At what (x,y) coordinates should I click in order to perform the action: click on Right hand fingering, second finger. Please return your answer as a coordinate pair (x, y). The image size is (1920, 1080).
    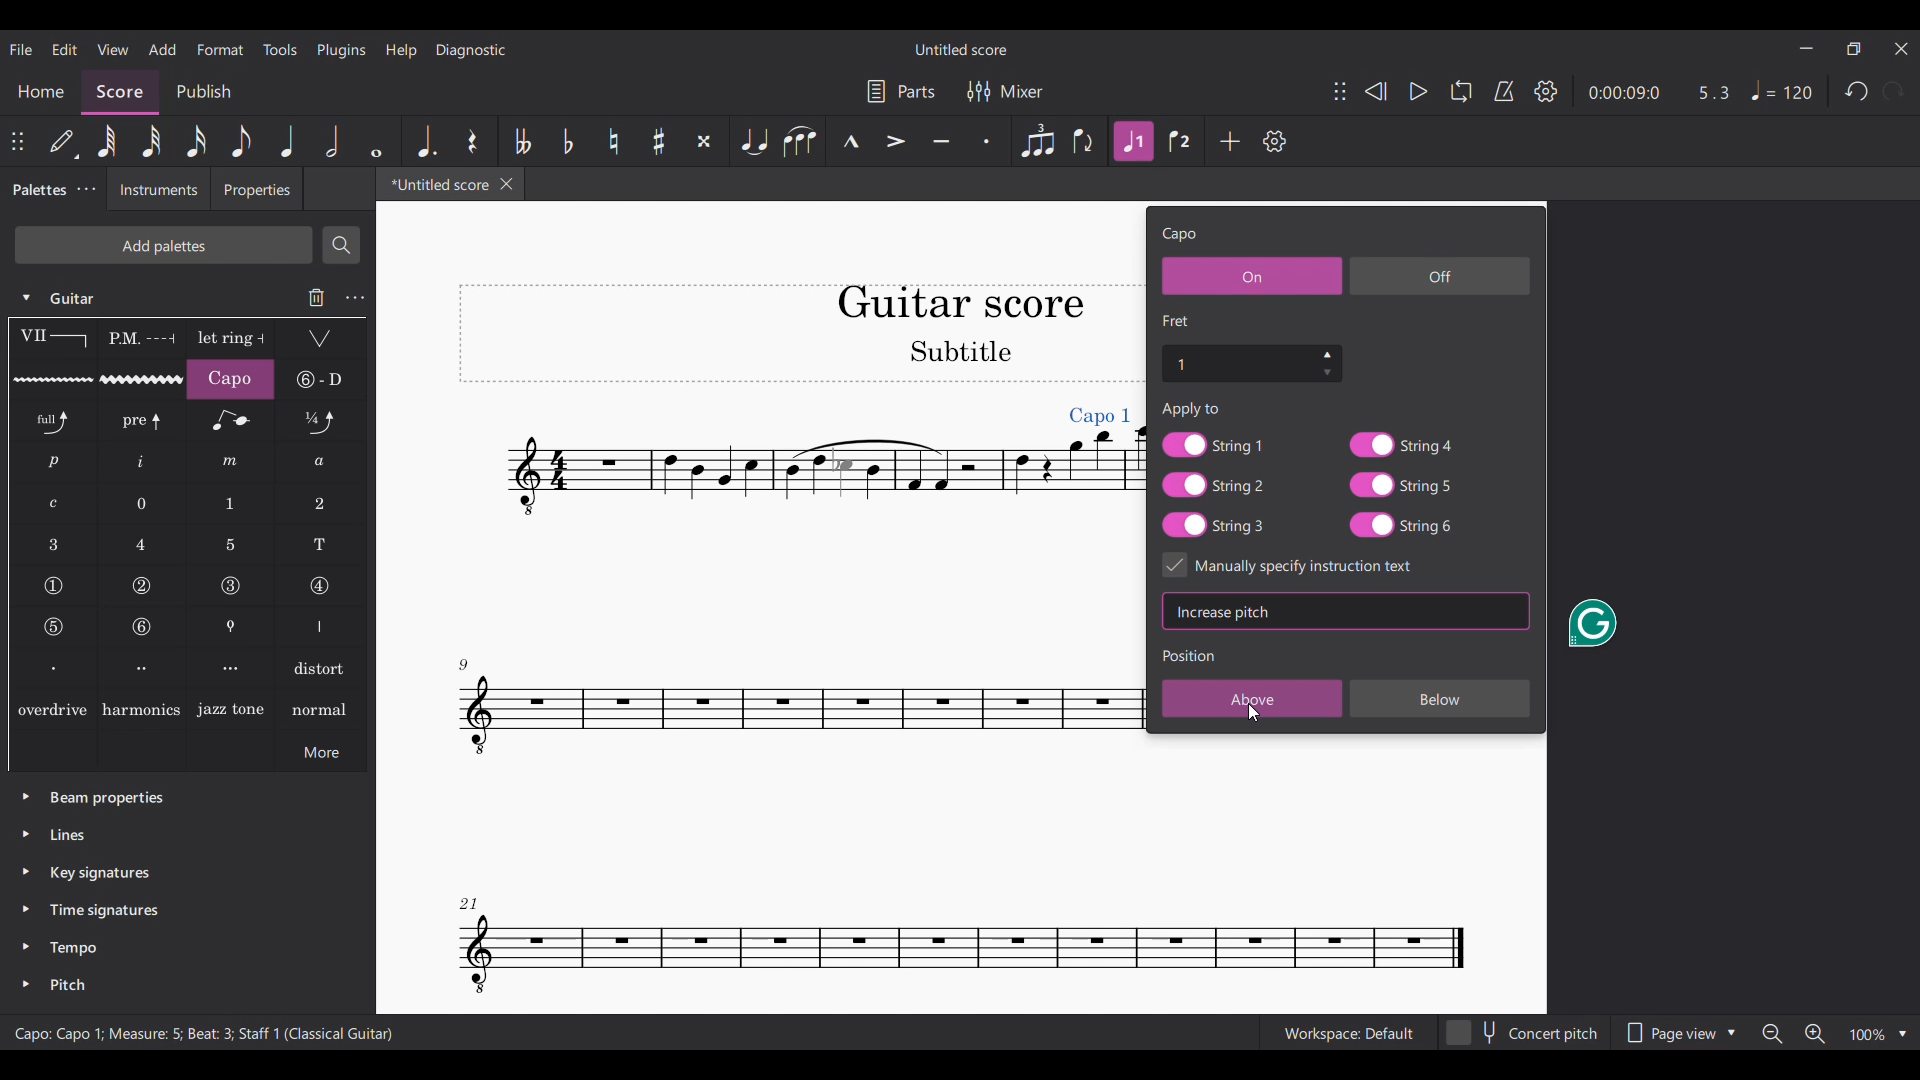
    Looking at the image, I should click on (143, 668).